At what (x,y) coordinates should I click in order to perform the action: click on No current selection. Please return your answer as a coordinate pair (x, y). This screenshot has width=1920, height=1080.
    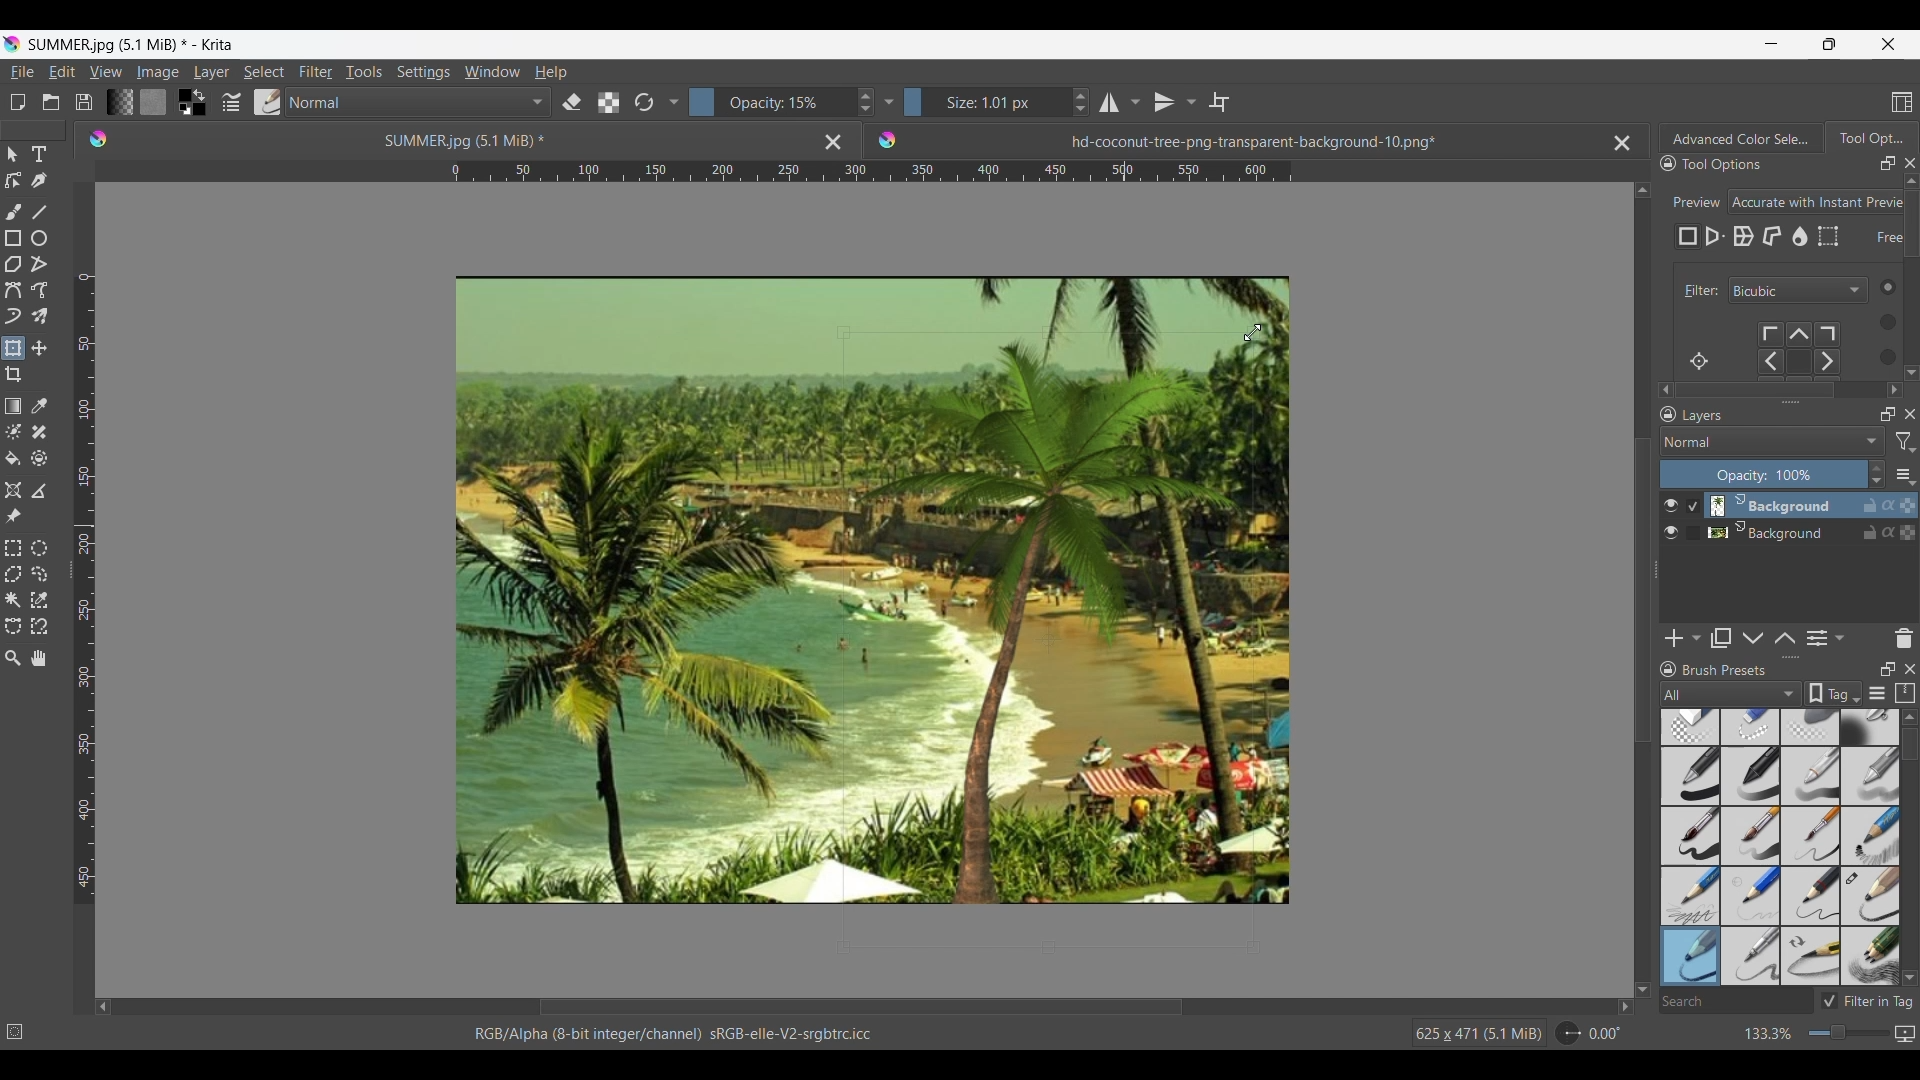
    Looking at the image, I should click on (20, 1028).